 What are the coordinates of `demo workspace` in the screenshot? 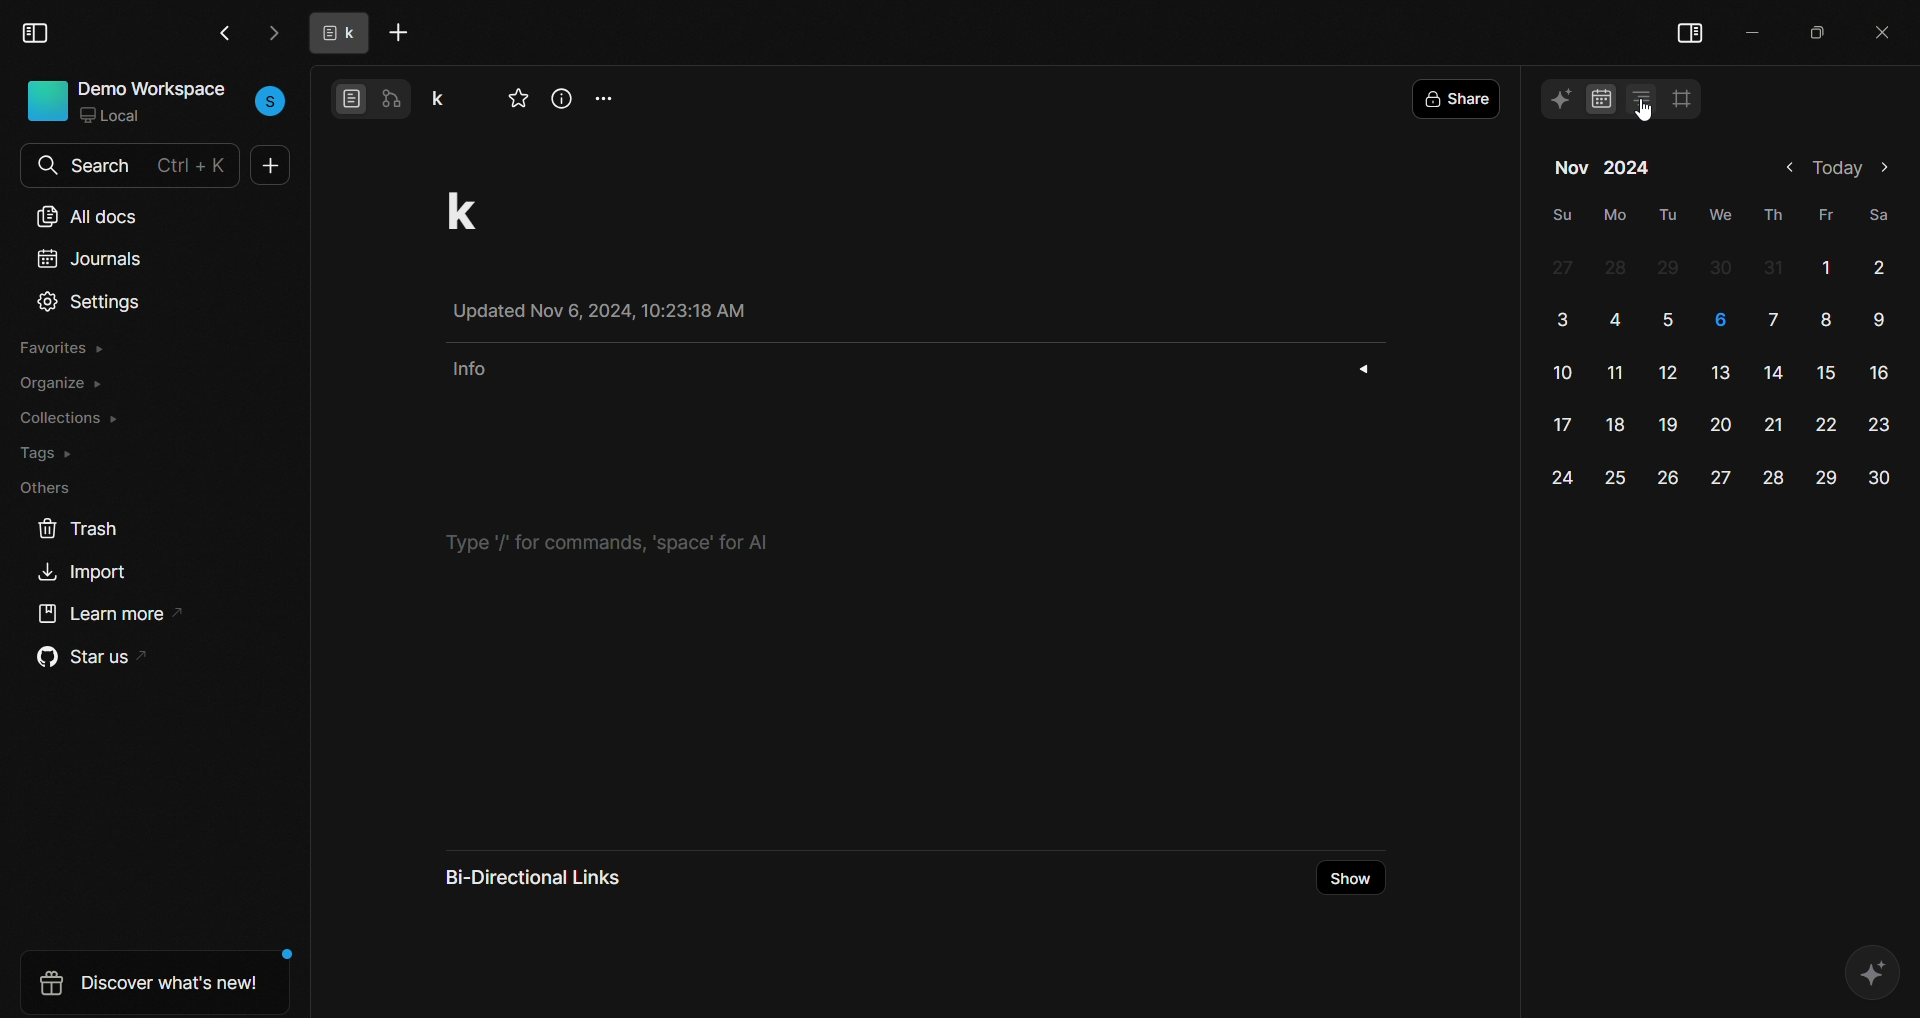 It's located at (155, 89).